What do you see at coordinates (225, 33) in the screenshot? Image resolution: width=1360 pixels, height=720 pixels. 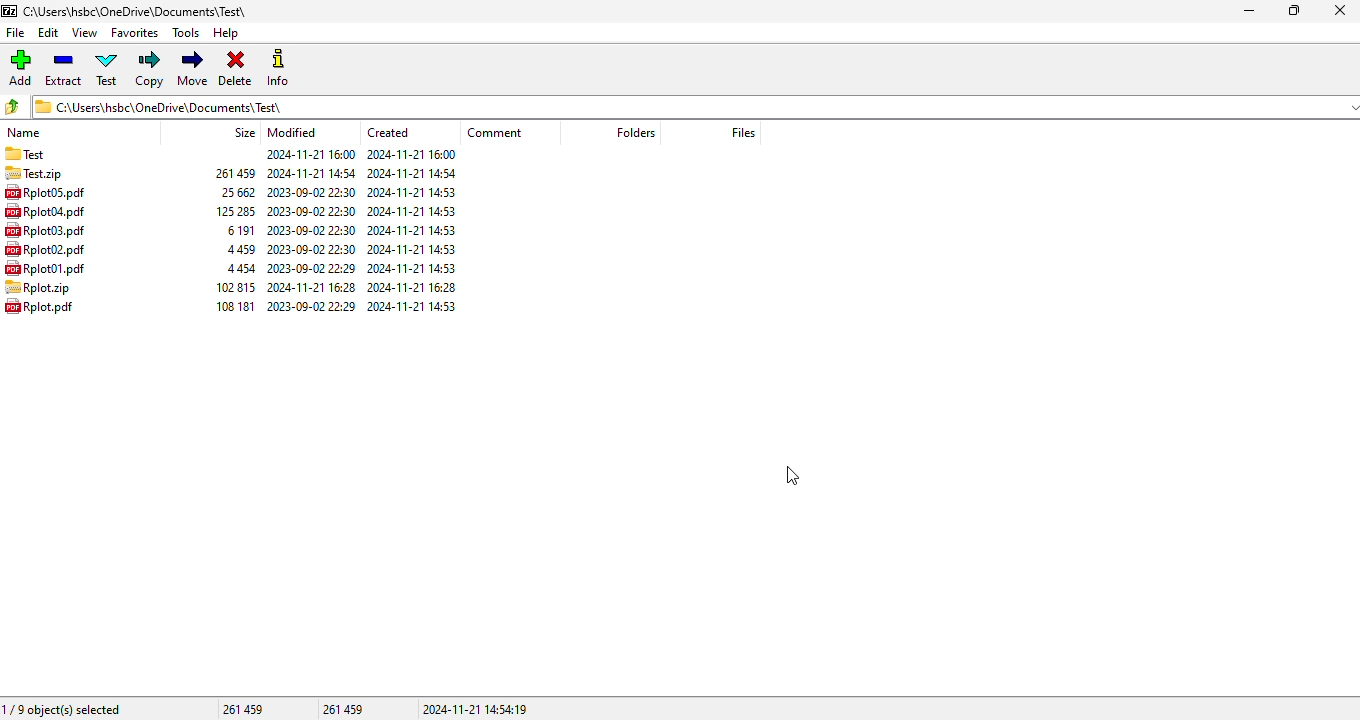 I see `help` at bounding box center [225, 33].